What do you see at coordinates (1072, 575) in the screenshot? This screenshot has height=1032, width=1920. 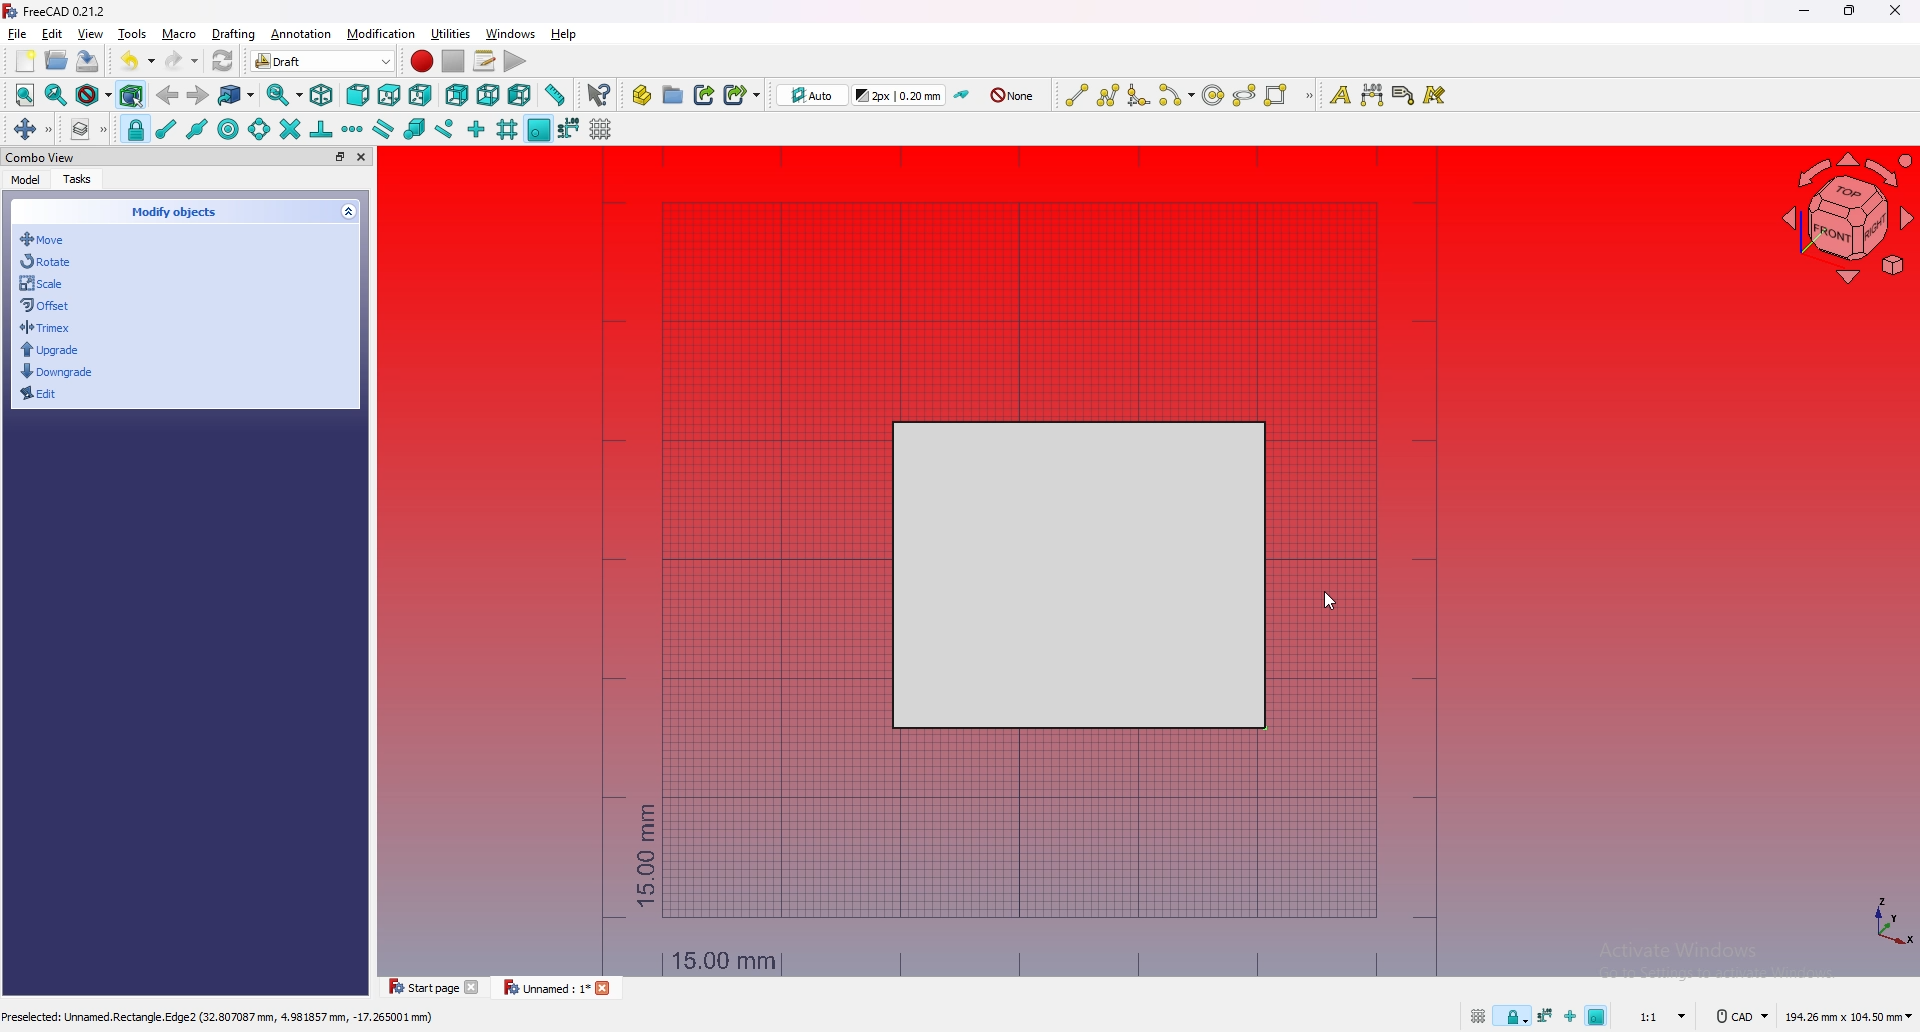 I see `rectangle` at bounding box center [1072, 575].